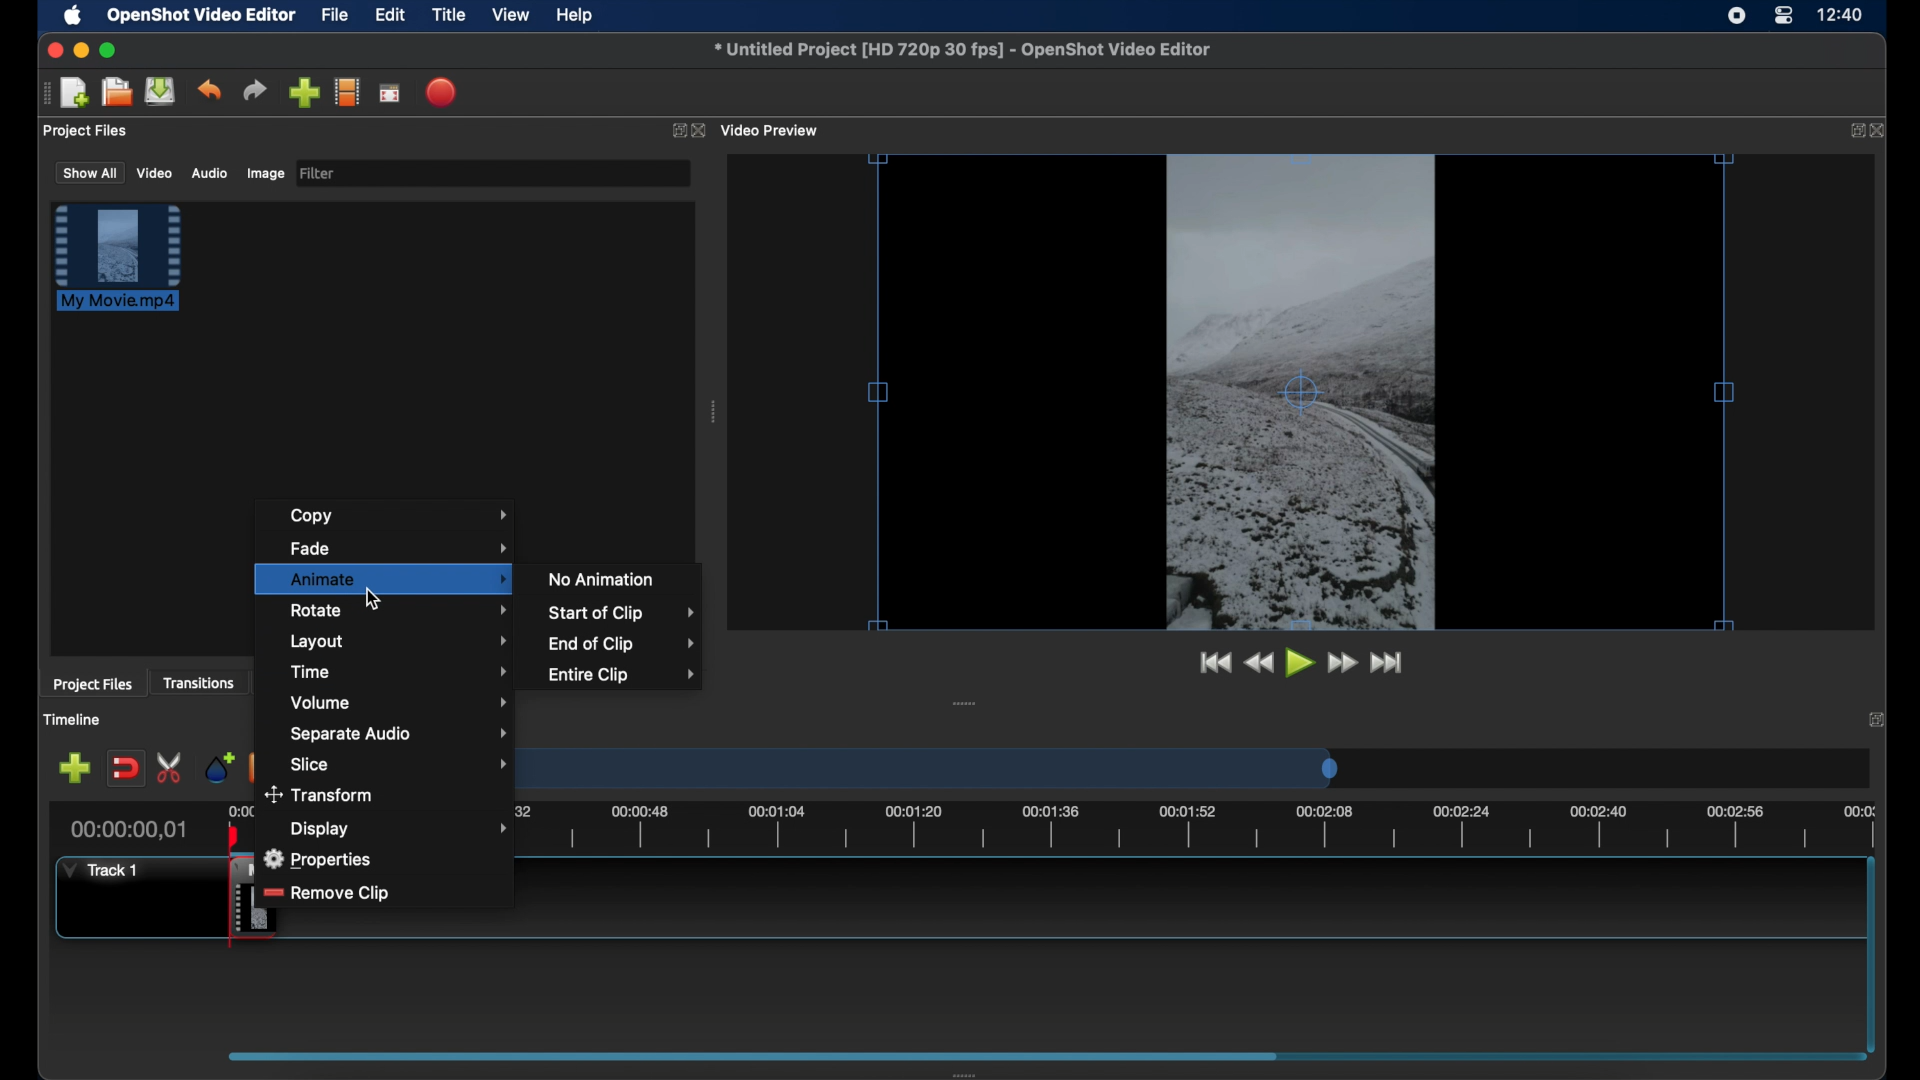 This screenshot has width=1920, height=1080. What do you see at coordinates (321, 859) in the screenshot?
I see `properties` at bounding box center [321, 859].